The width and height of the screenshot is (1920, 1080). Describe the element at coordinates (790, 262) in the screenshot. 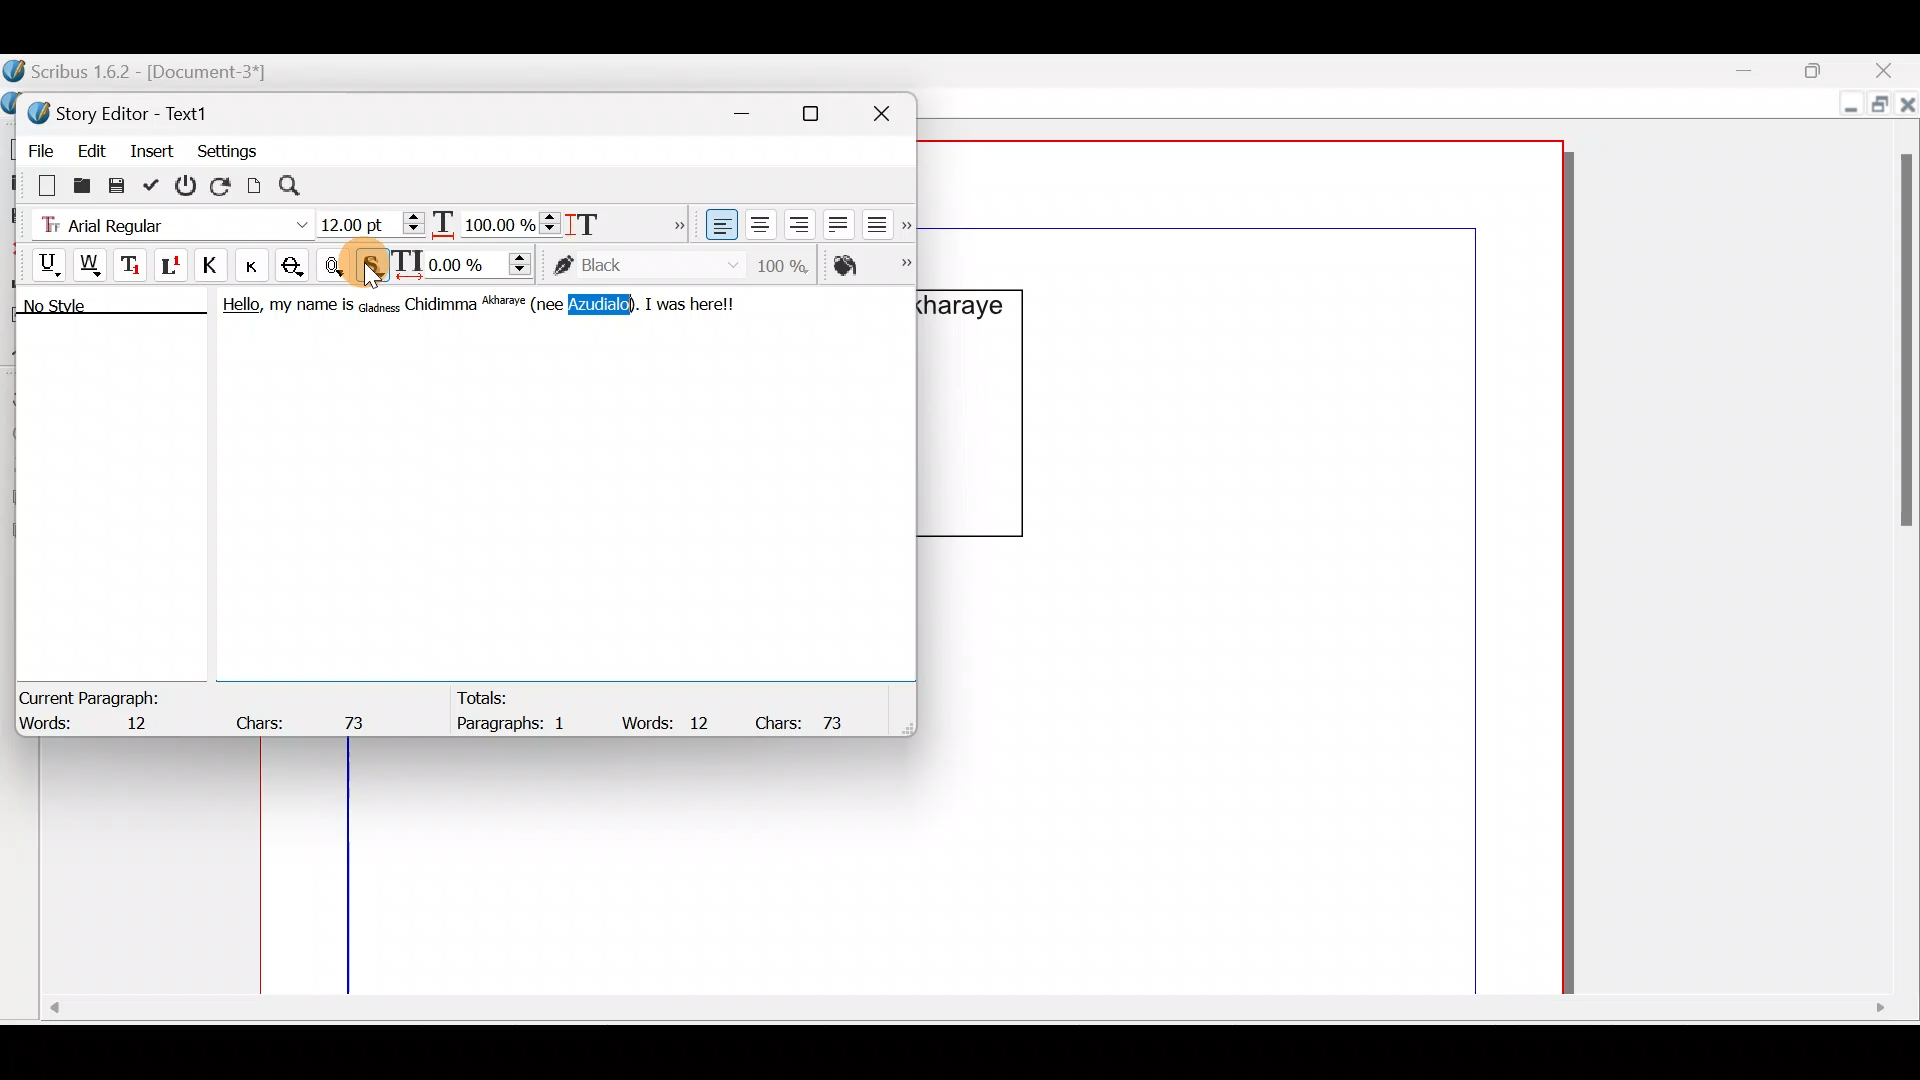

I see `Saturation of color of text stroke` at that location.